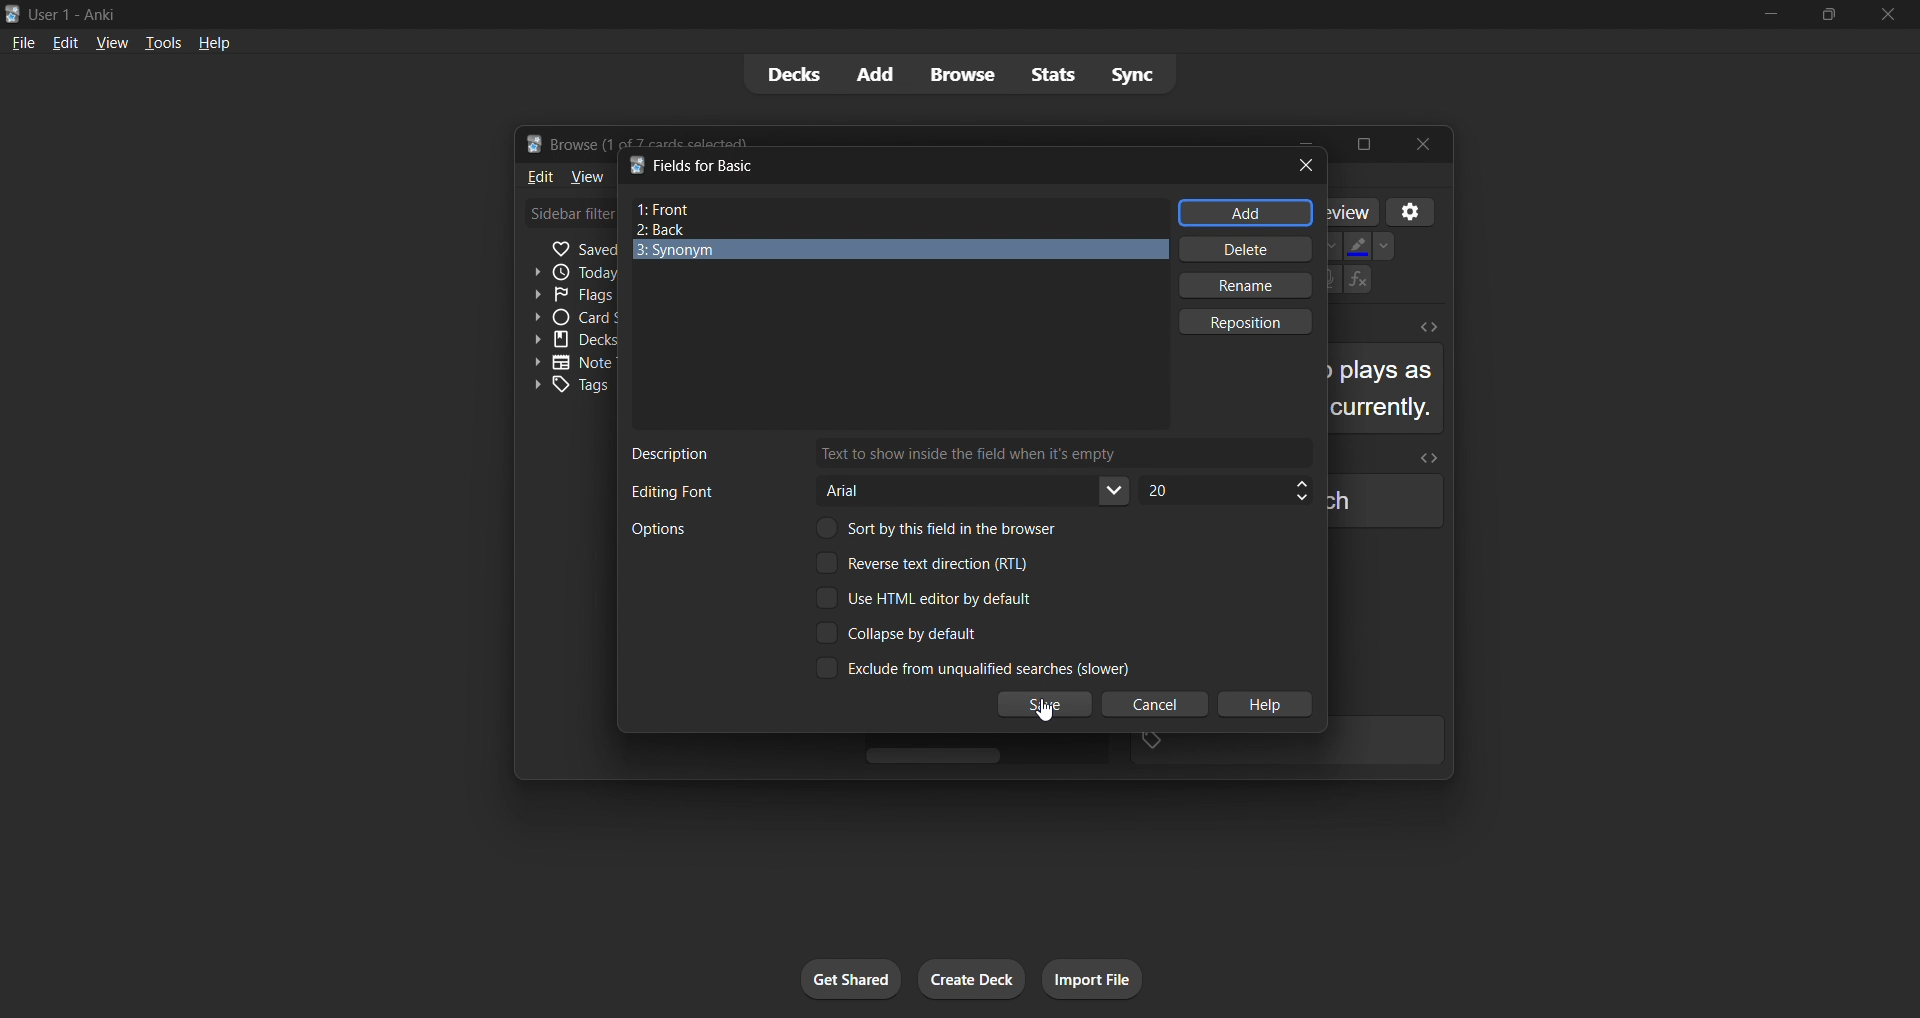 The width and height of the screenshot is (1920, 1018). I want to click on Edit, so click(541, 178).